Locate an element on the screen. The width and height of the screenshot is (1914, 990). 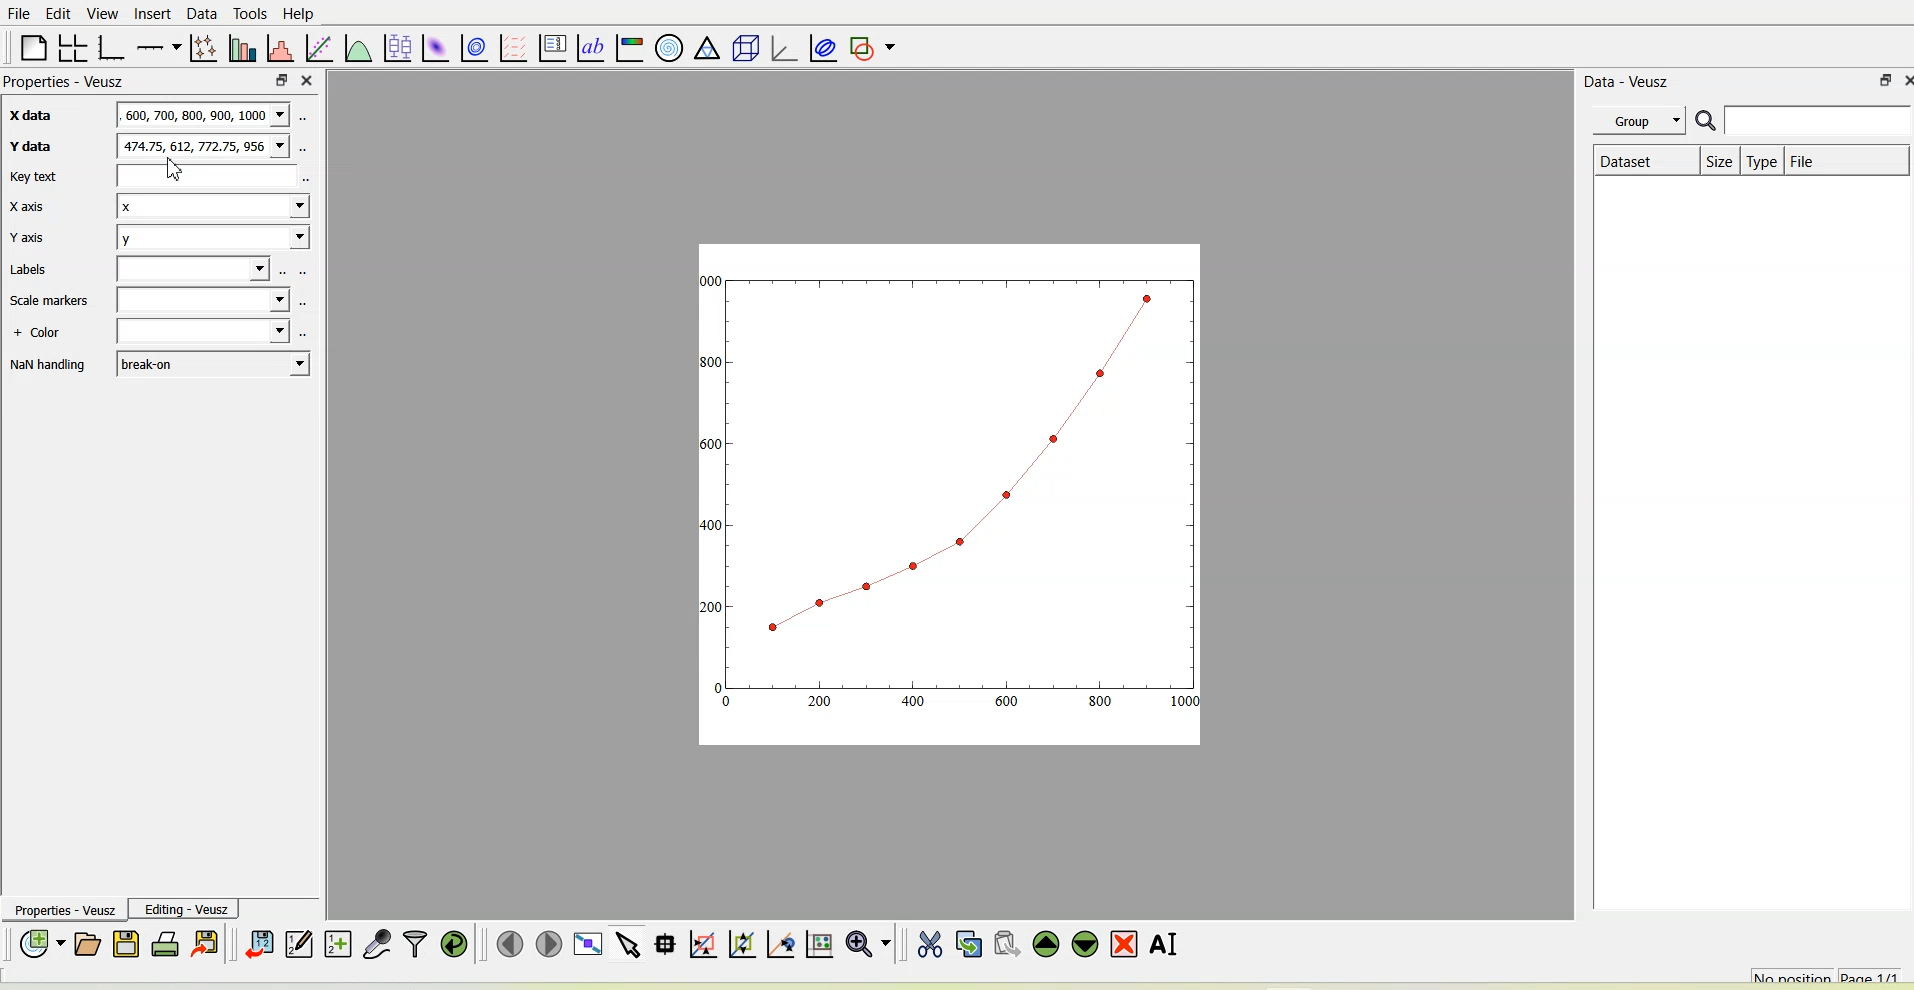
0 is located at coordinates (726, 704).